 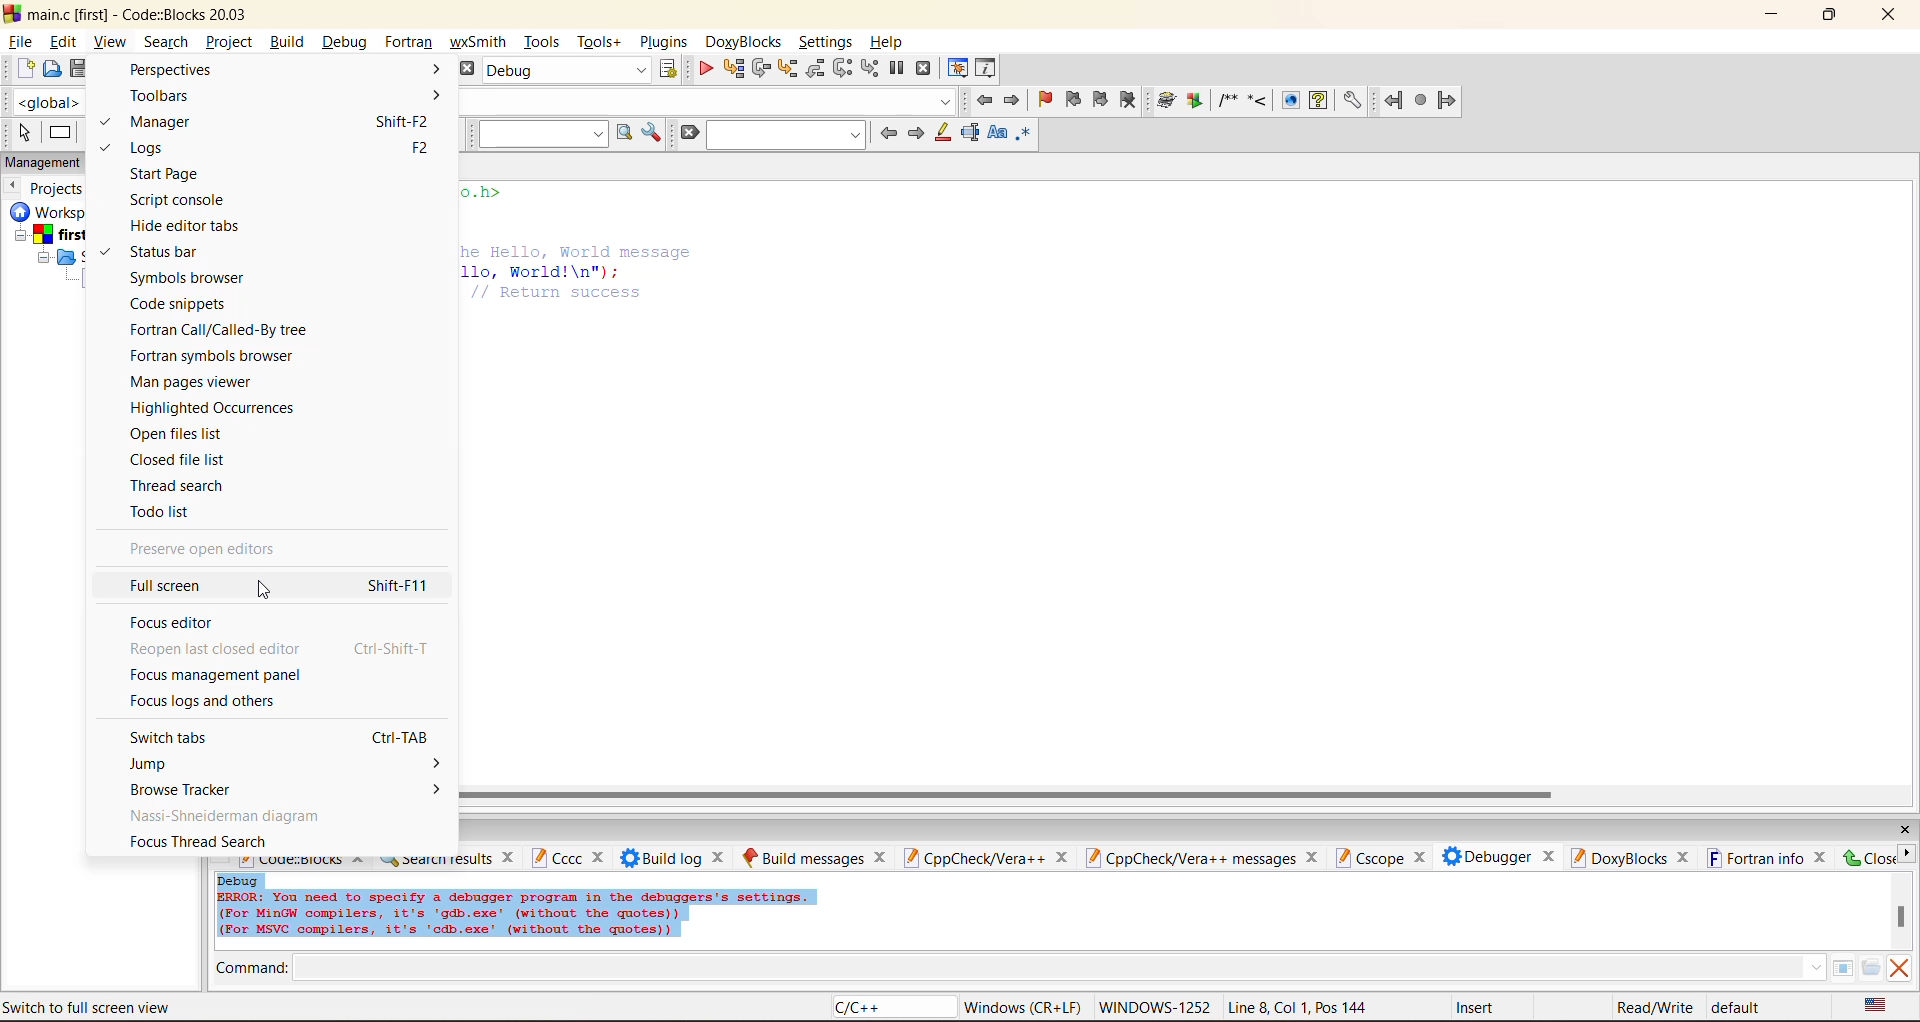 What do you see at coordinates (272, 590) in the screenshot?
I see `Cursor` at bounding box center [272, 590].